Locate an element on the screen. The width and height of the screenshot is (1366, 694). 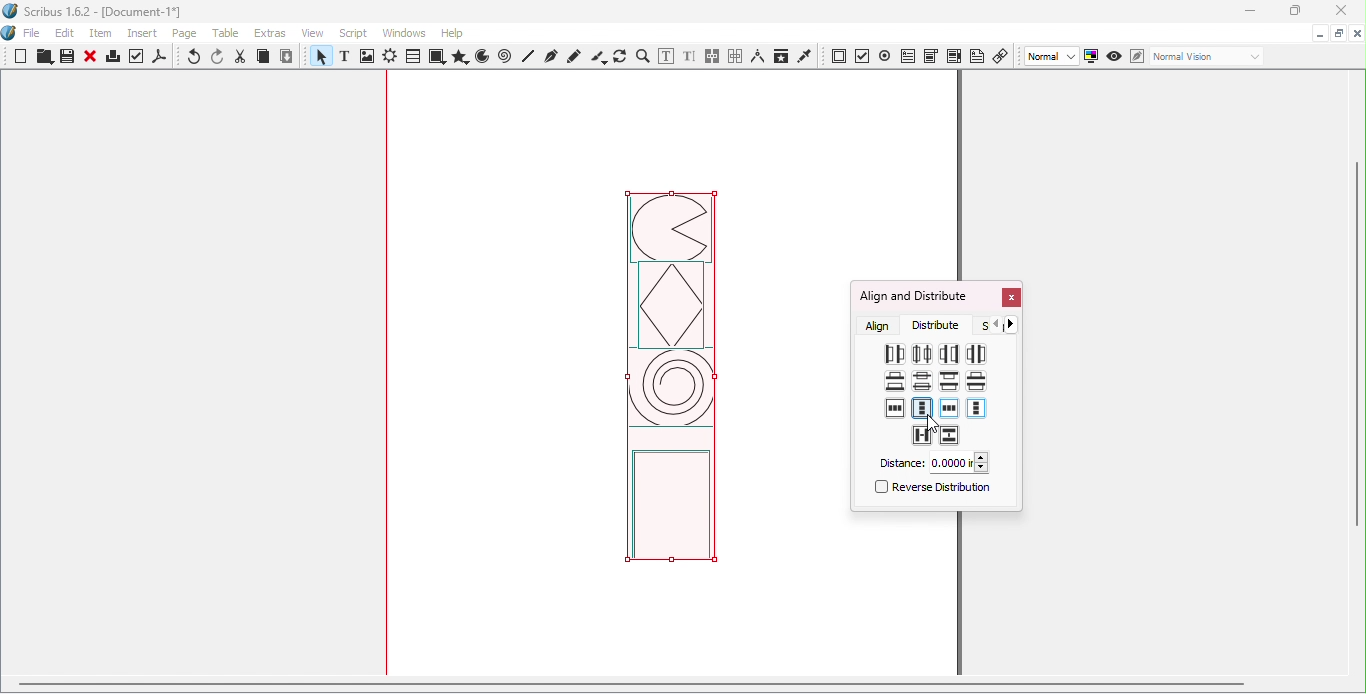
PDF radio button is located at coordinates (885, 55).